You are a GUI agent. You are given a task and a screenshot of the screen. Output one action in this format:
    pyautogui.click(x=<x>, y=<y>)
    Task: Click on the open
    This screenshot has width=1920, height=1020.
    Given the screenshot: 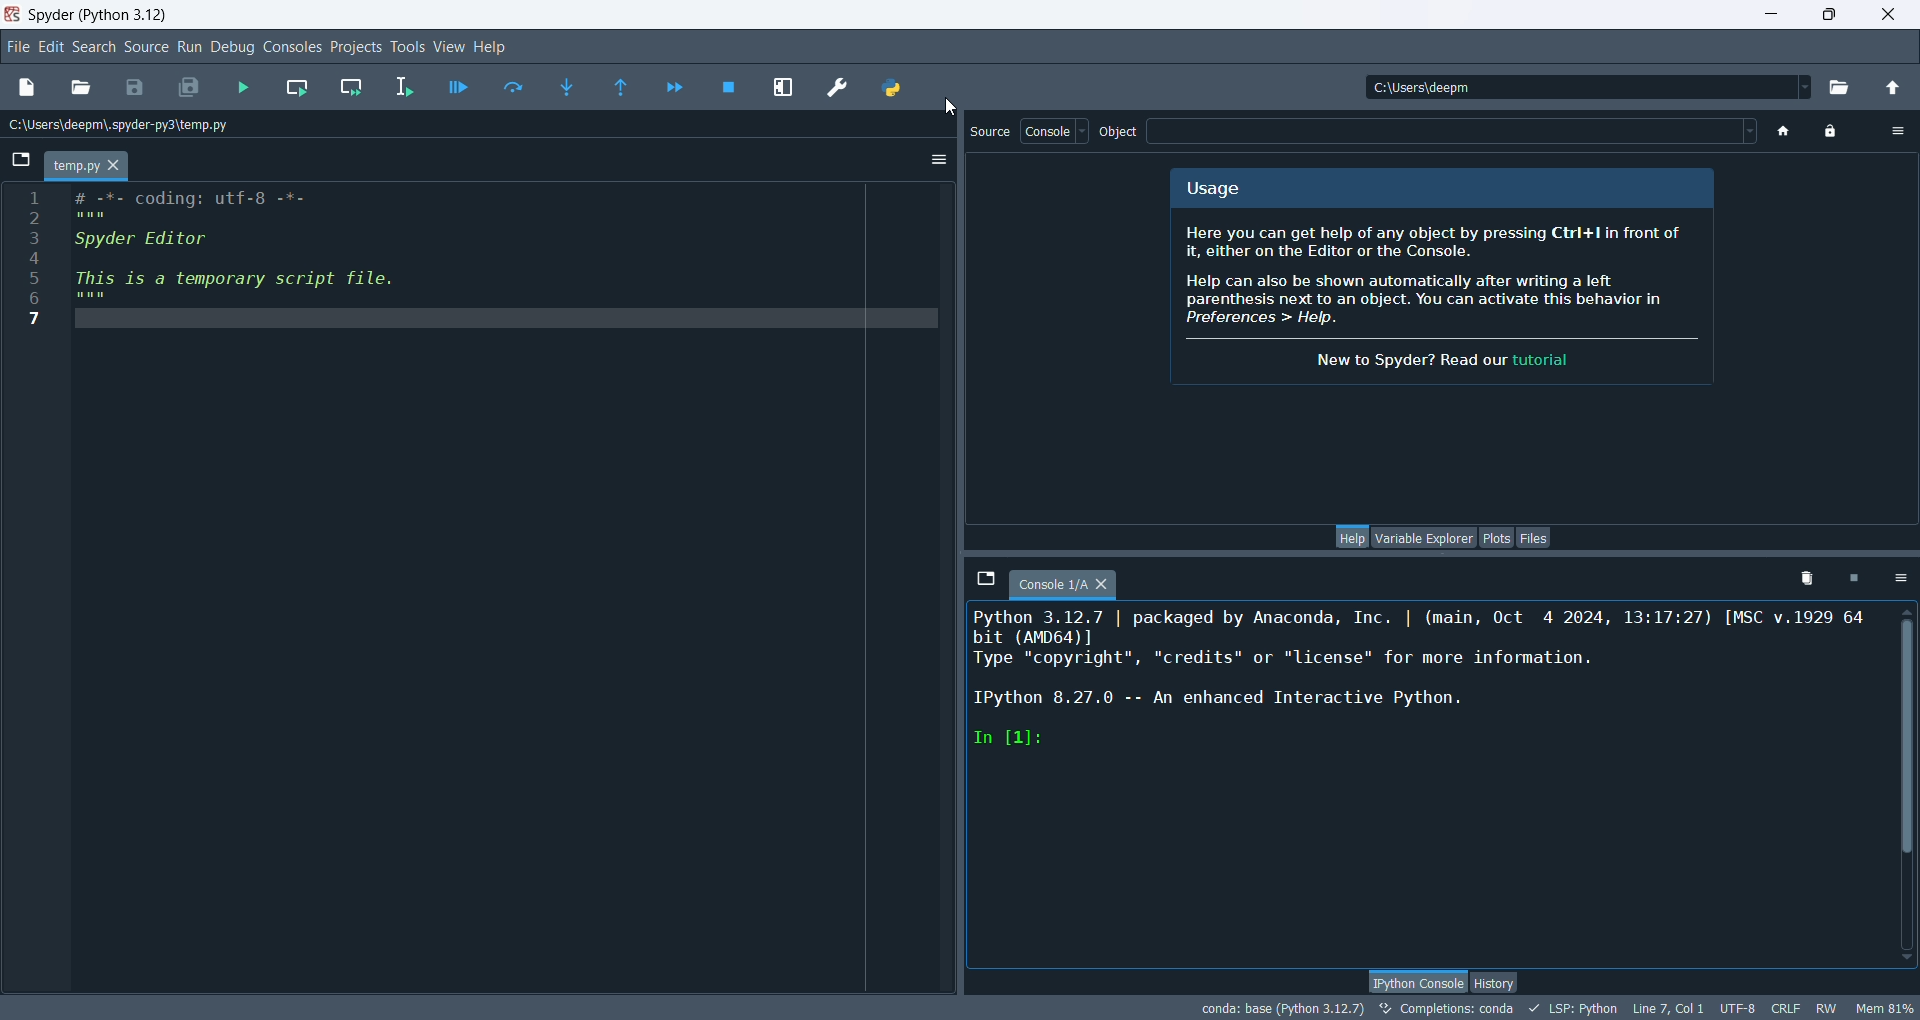 What is the action you would take?
    pyautogui.click(x=82, y=87)
    